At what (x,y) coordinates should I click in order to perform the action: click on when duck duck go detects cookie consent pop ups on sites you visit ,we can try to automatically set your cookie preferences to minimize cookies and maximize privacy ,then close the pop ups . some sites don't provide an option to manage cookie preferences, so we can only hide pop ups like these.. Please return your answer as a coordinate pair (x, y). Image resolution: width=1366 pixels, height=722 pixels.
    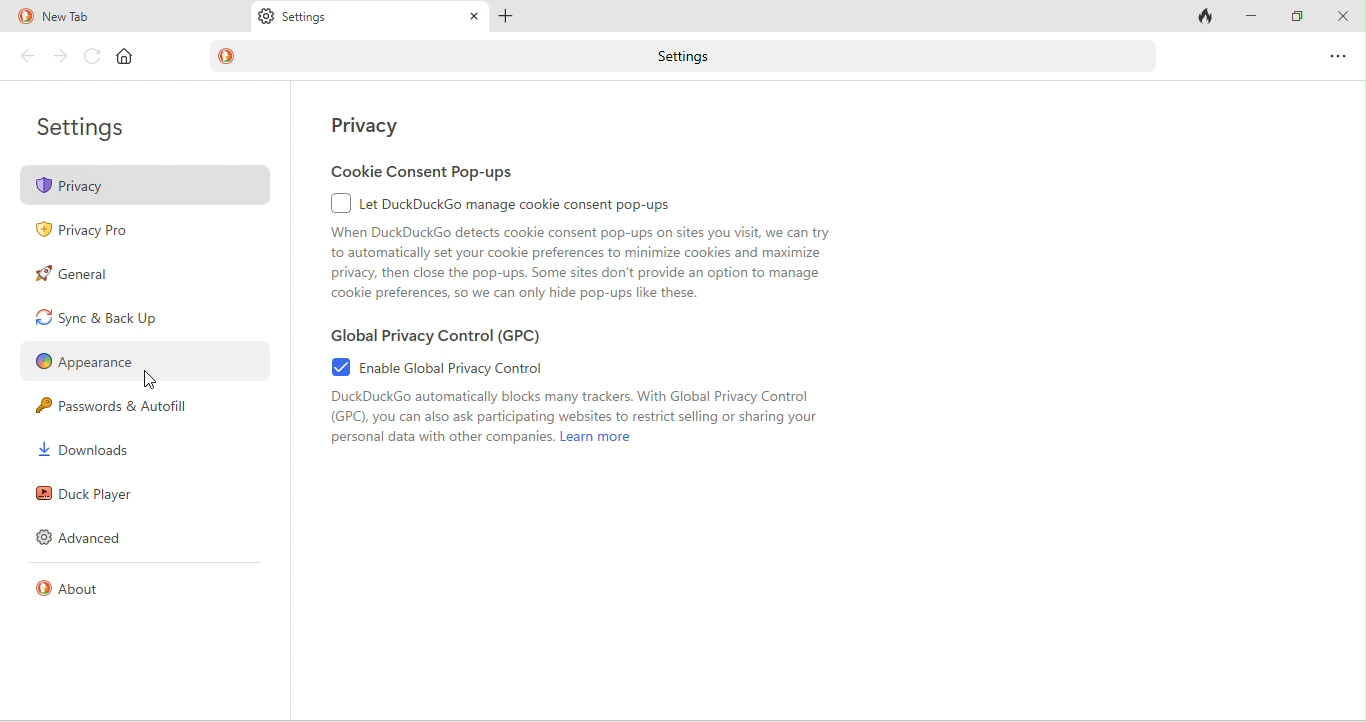
    Looking at the image, I should click on (598, 261).